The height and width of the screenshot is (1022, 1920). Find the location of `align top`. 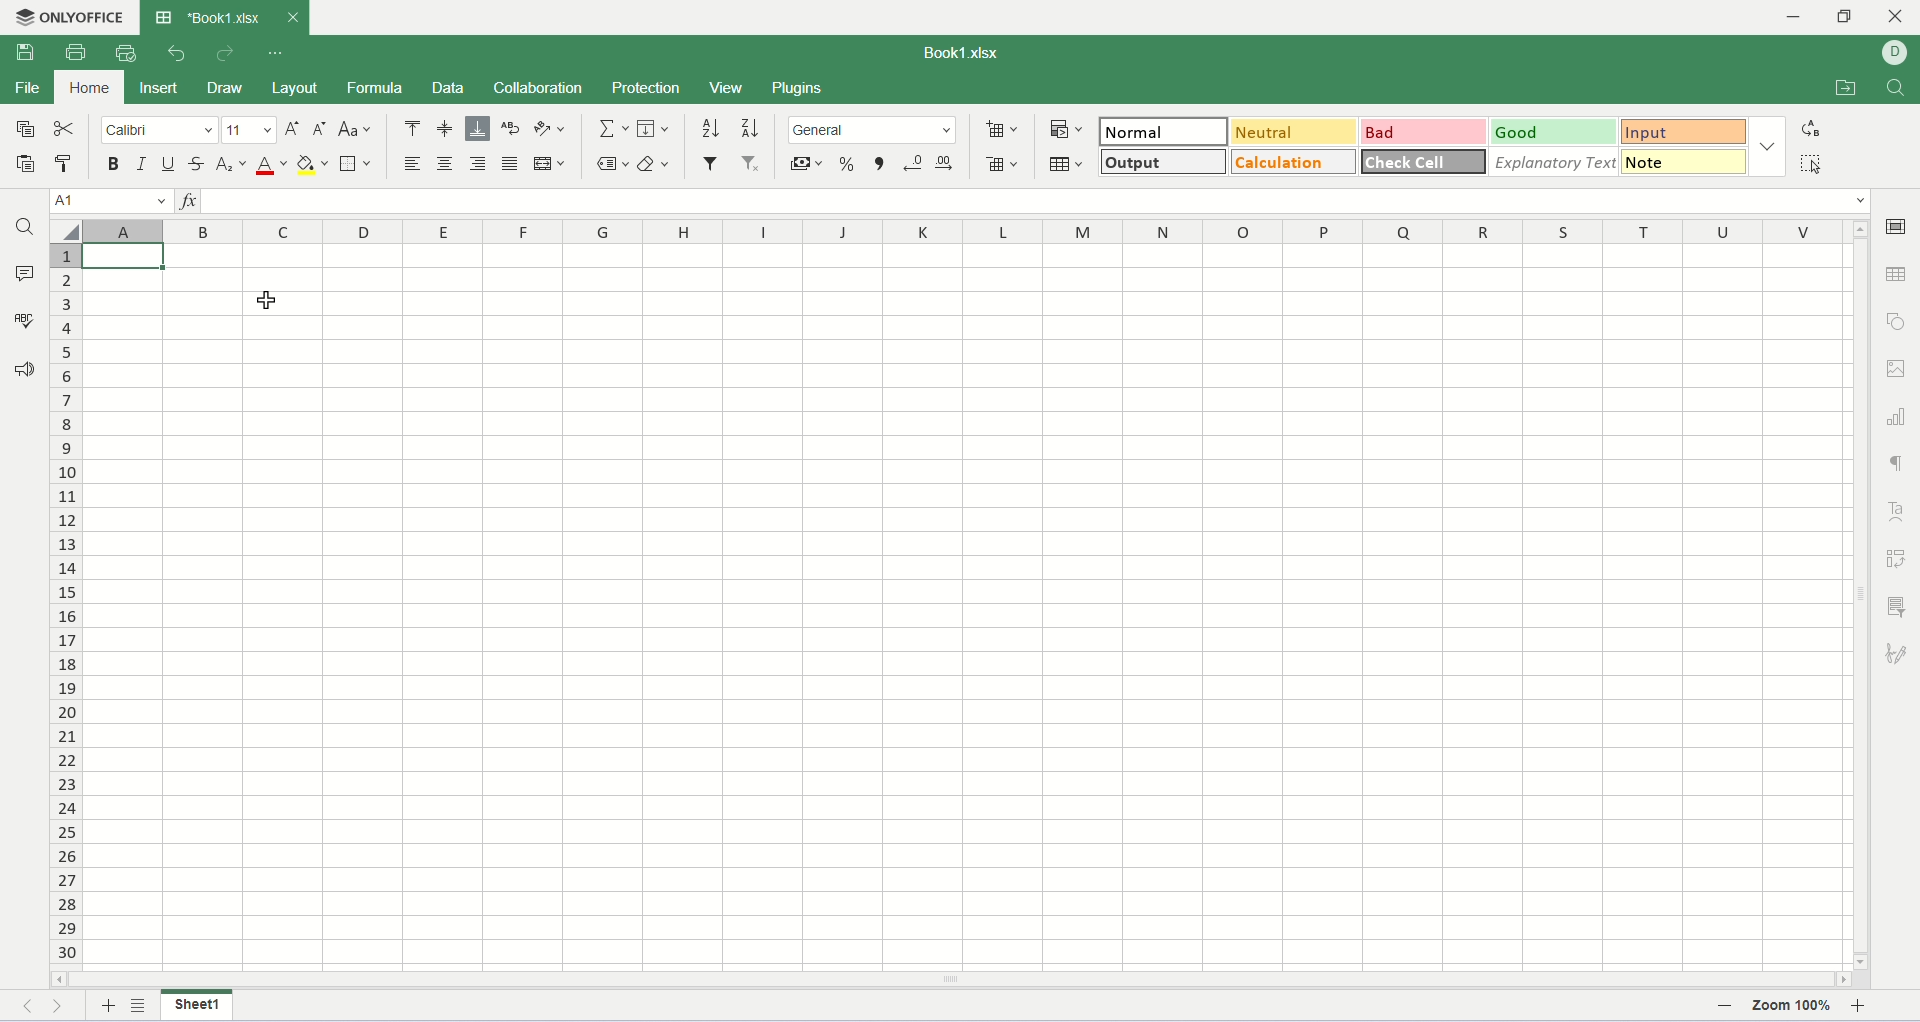

align top is located at coordinates (412, 128).